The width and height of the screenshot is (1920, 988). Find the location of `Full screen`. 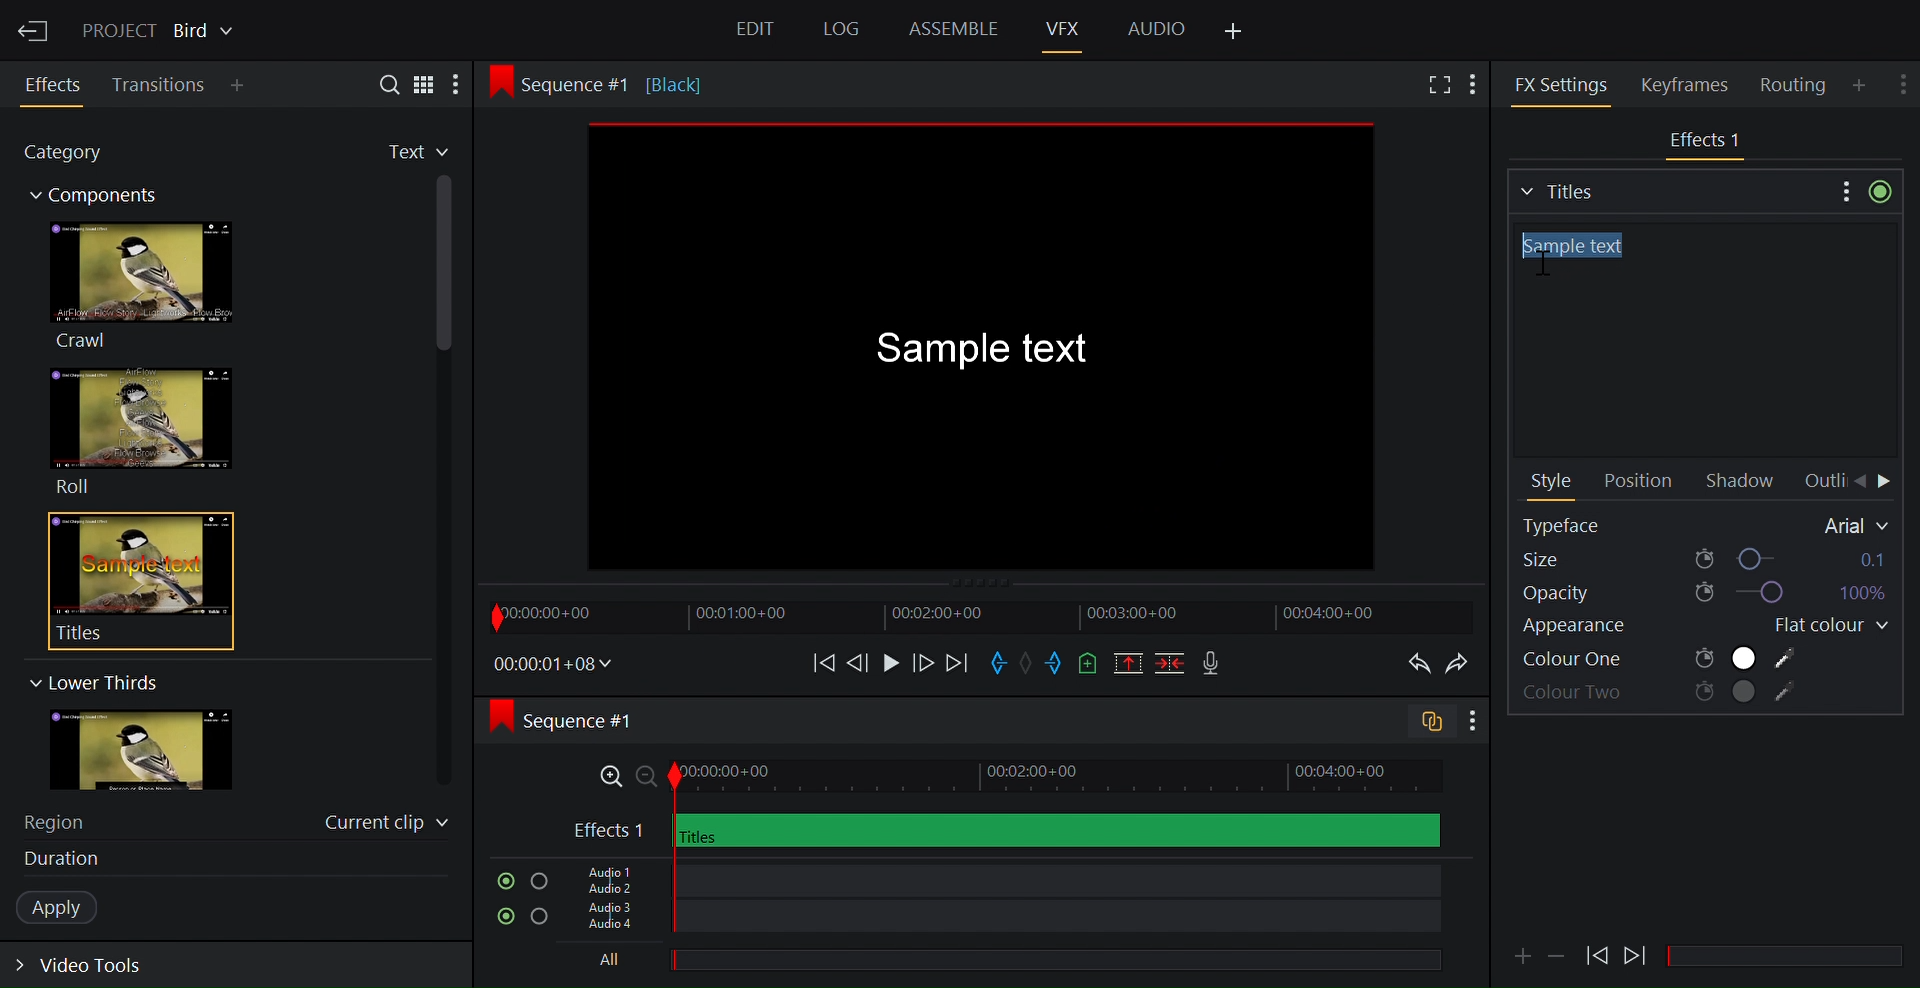

Full screen is located at coordinates (1436, 86).